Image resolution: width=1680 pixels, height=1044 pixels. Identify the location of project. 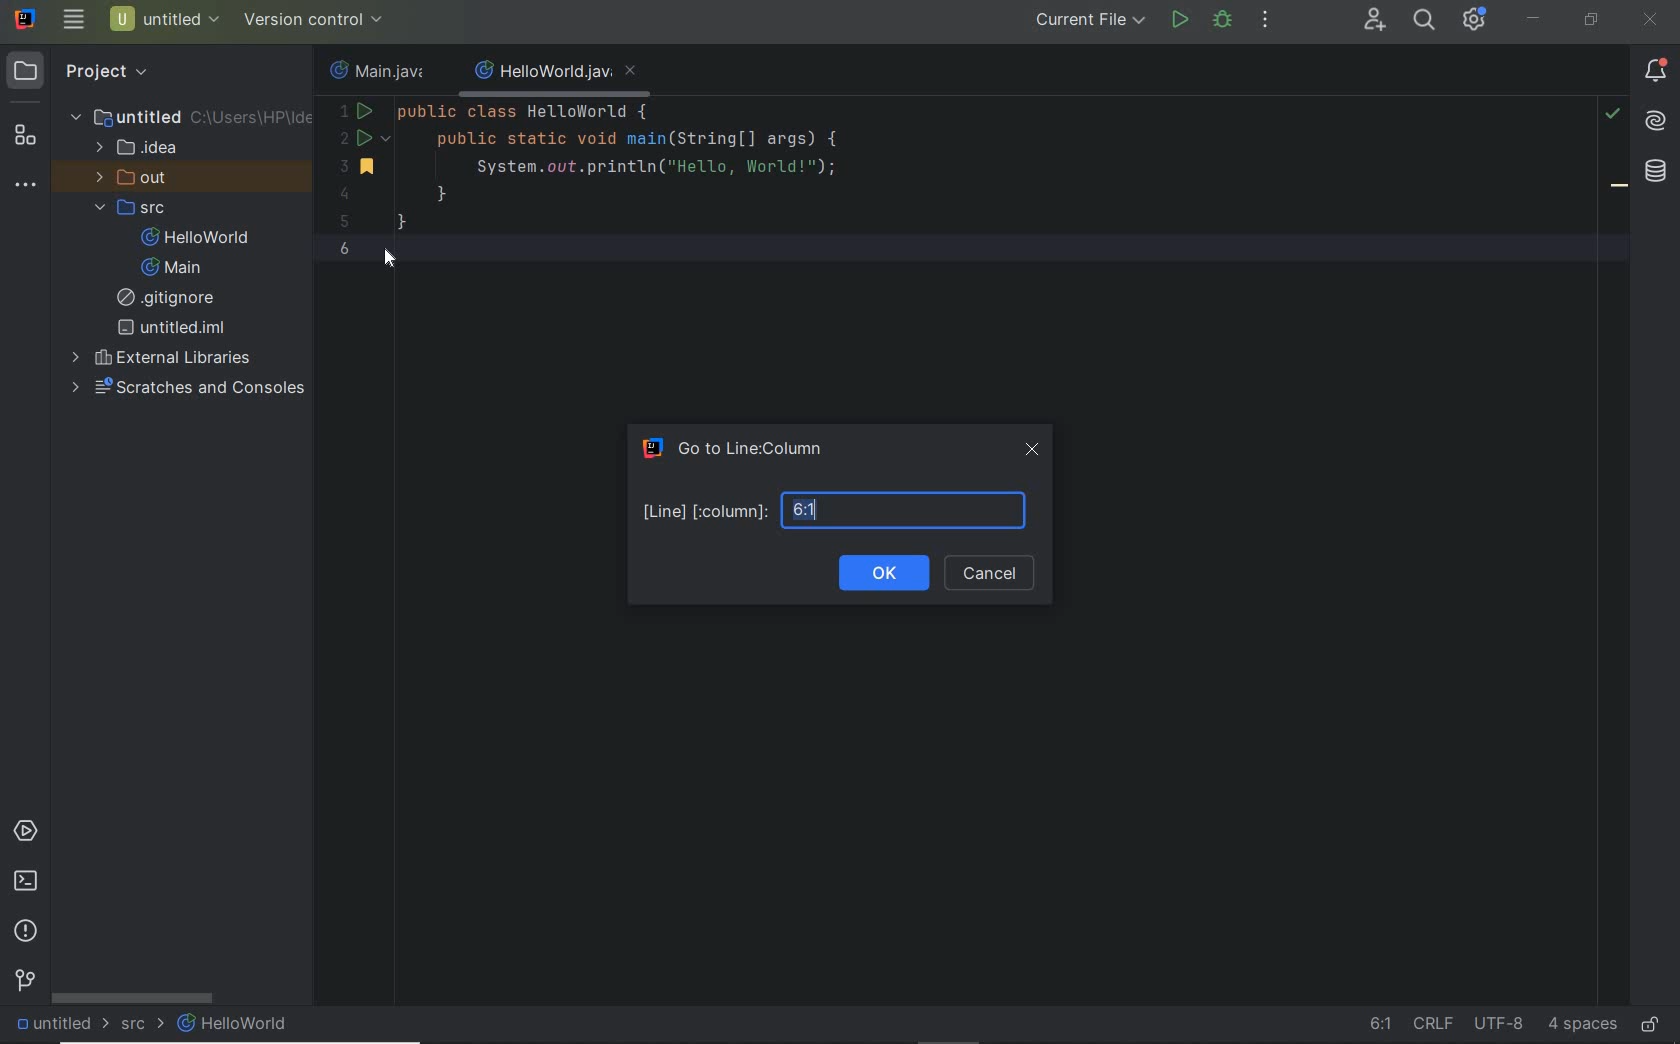
(87, 72).